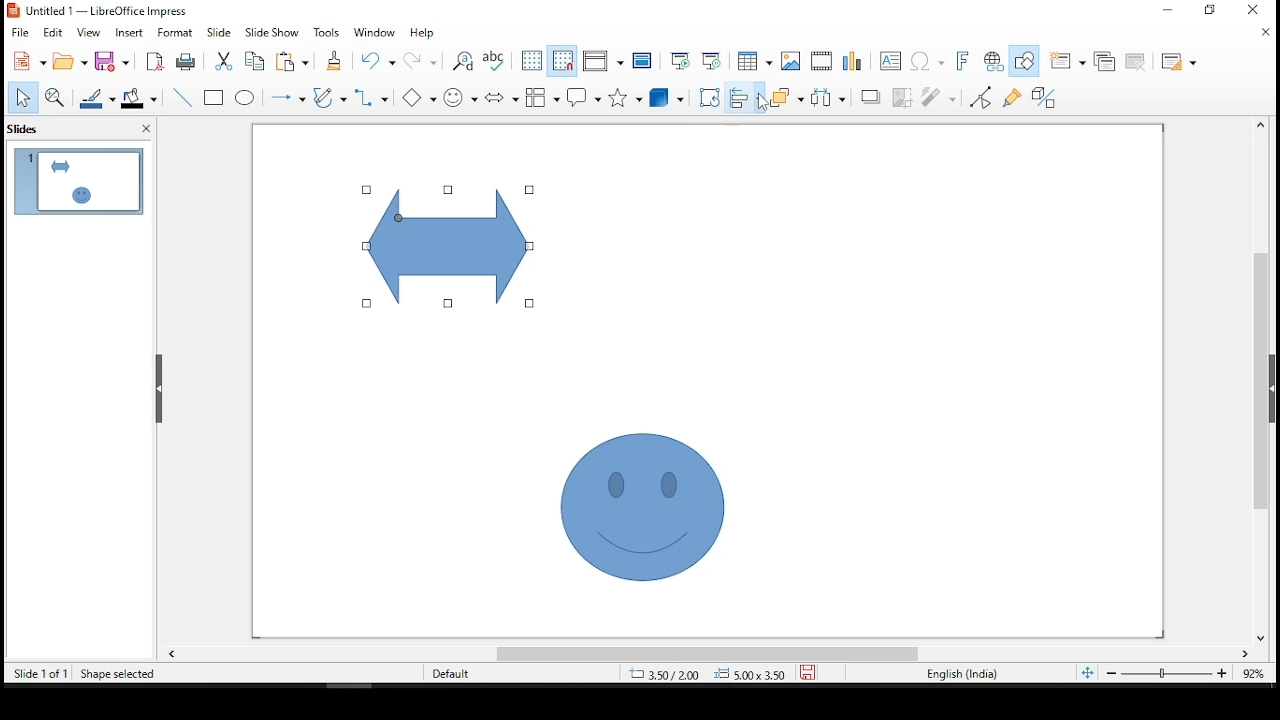  I want to click on display grid, so click(531, 62).